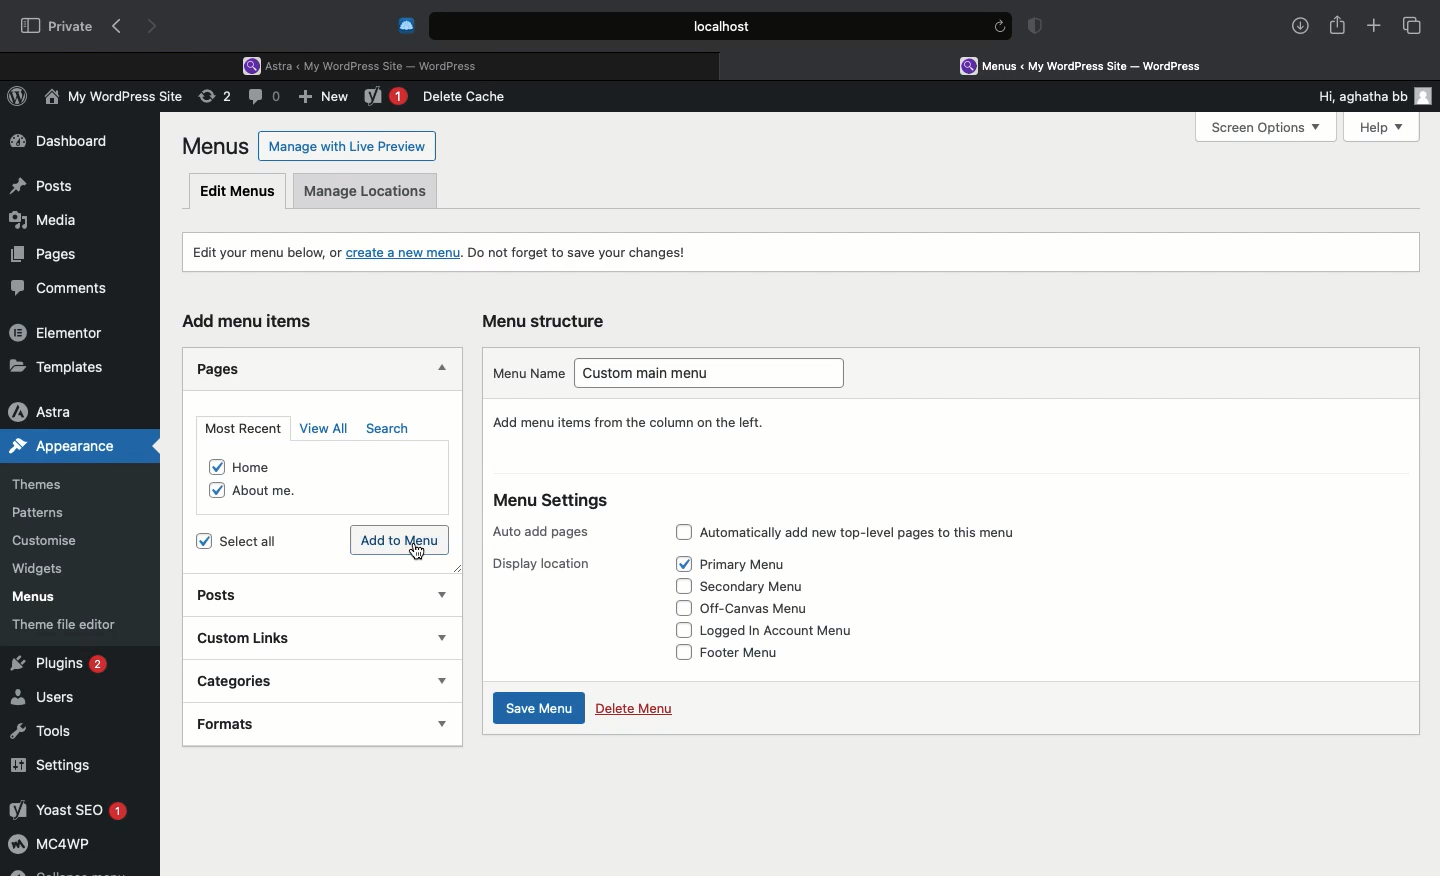 The height and width of the screenshot is (876, 1440). I want to click on Local.host, so click(722, 25).